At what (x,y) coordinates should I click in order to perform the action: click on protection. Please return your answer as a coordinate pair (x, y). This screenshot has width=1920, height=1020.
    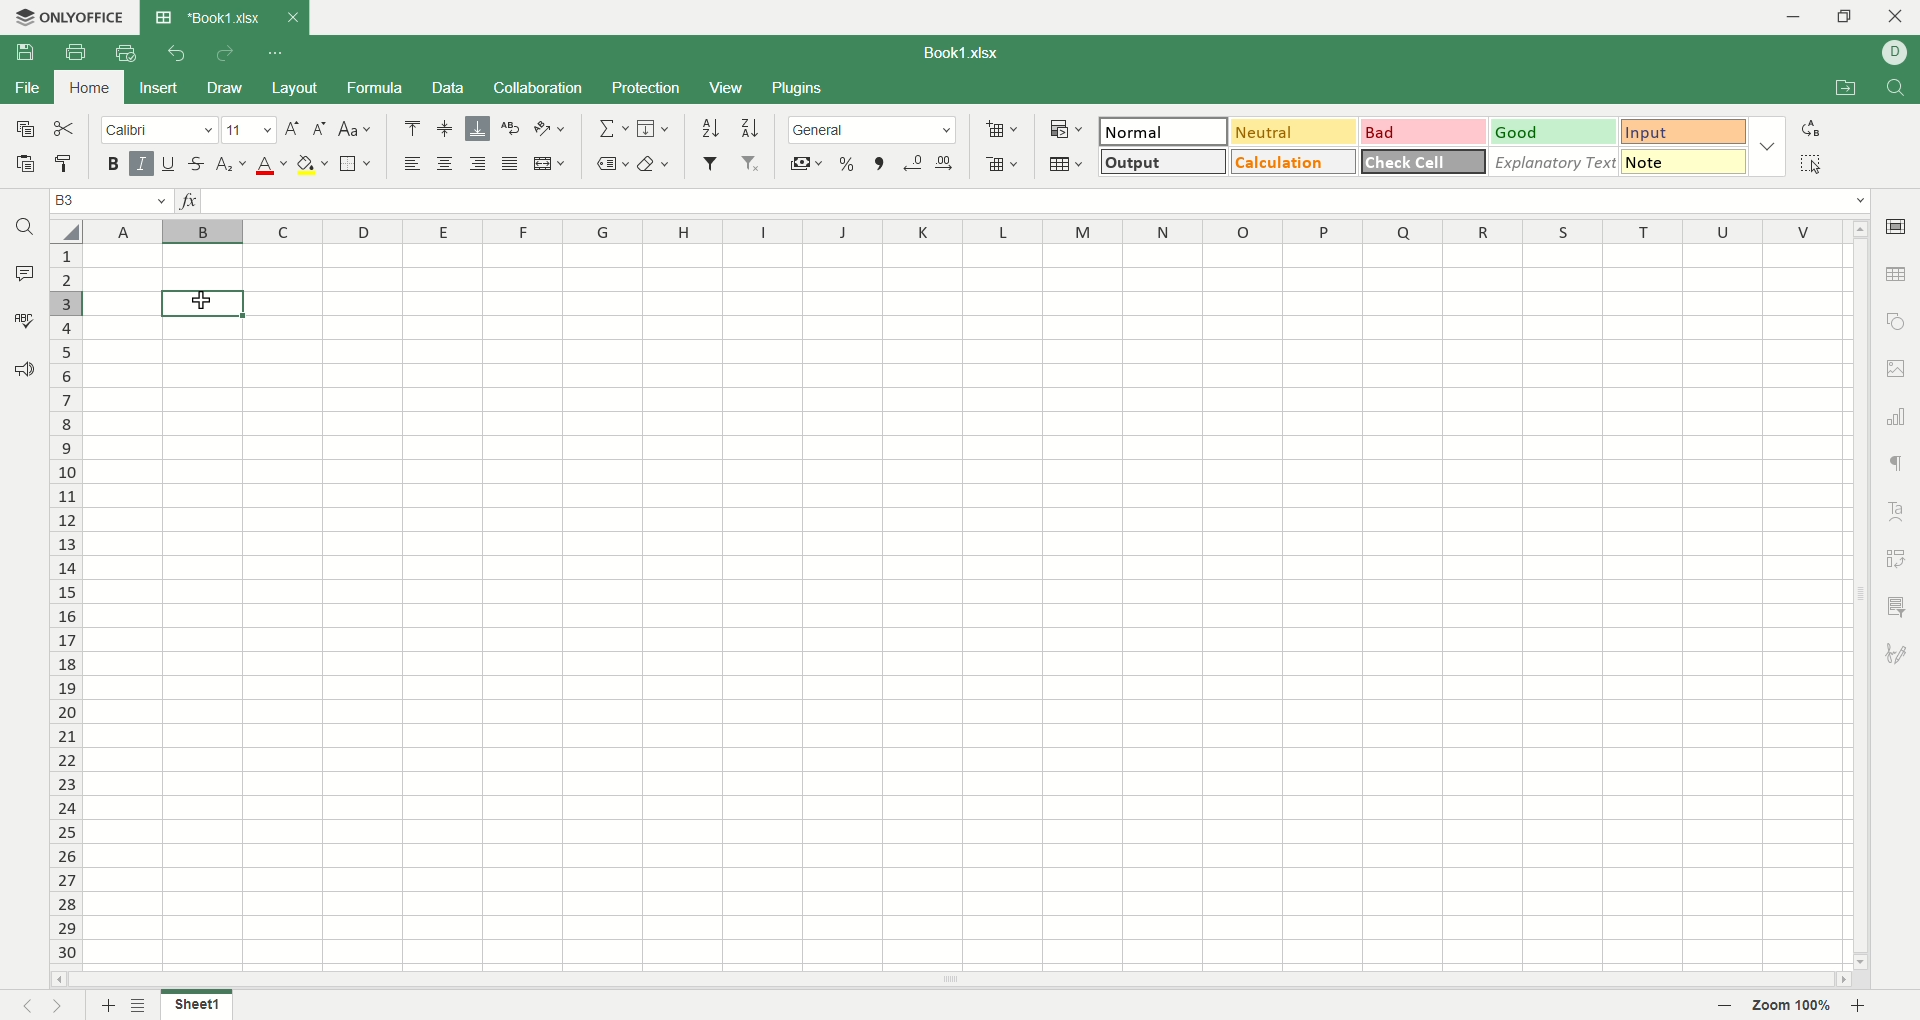
    Looking at the image, I should click on (650, 87).